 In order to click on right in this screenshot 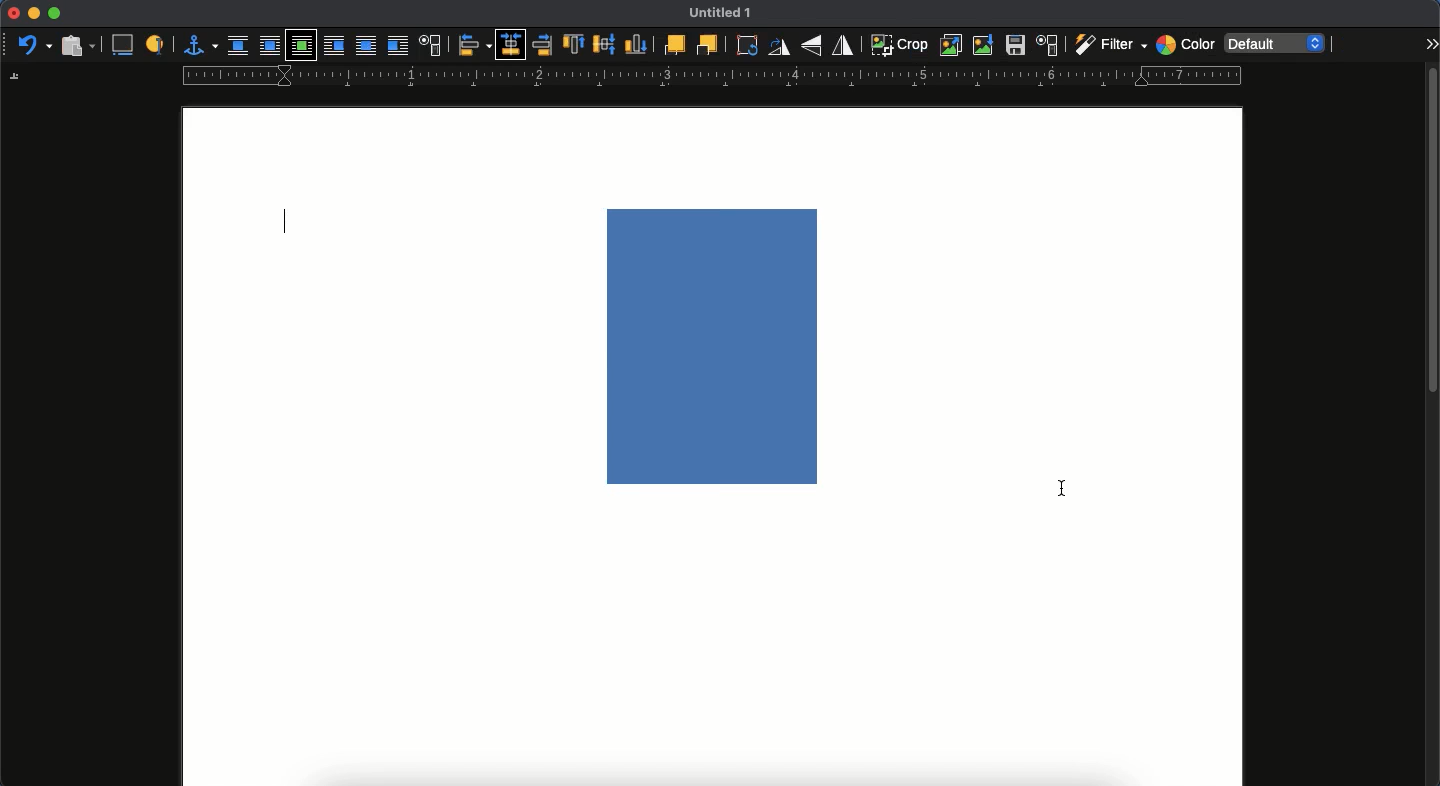, I will do `click(543, 45)`.